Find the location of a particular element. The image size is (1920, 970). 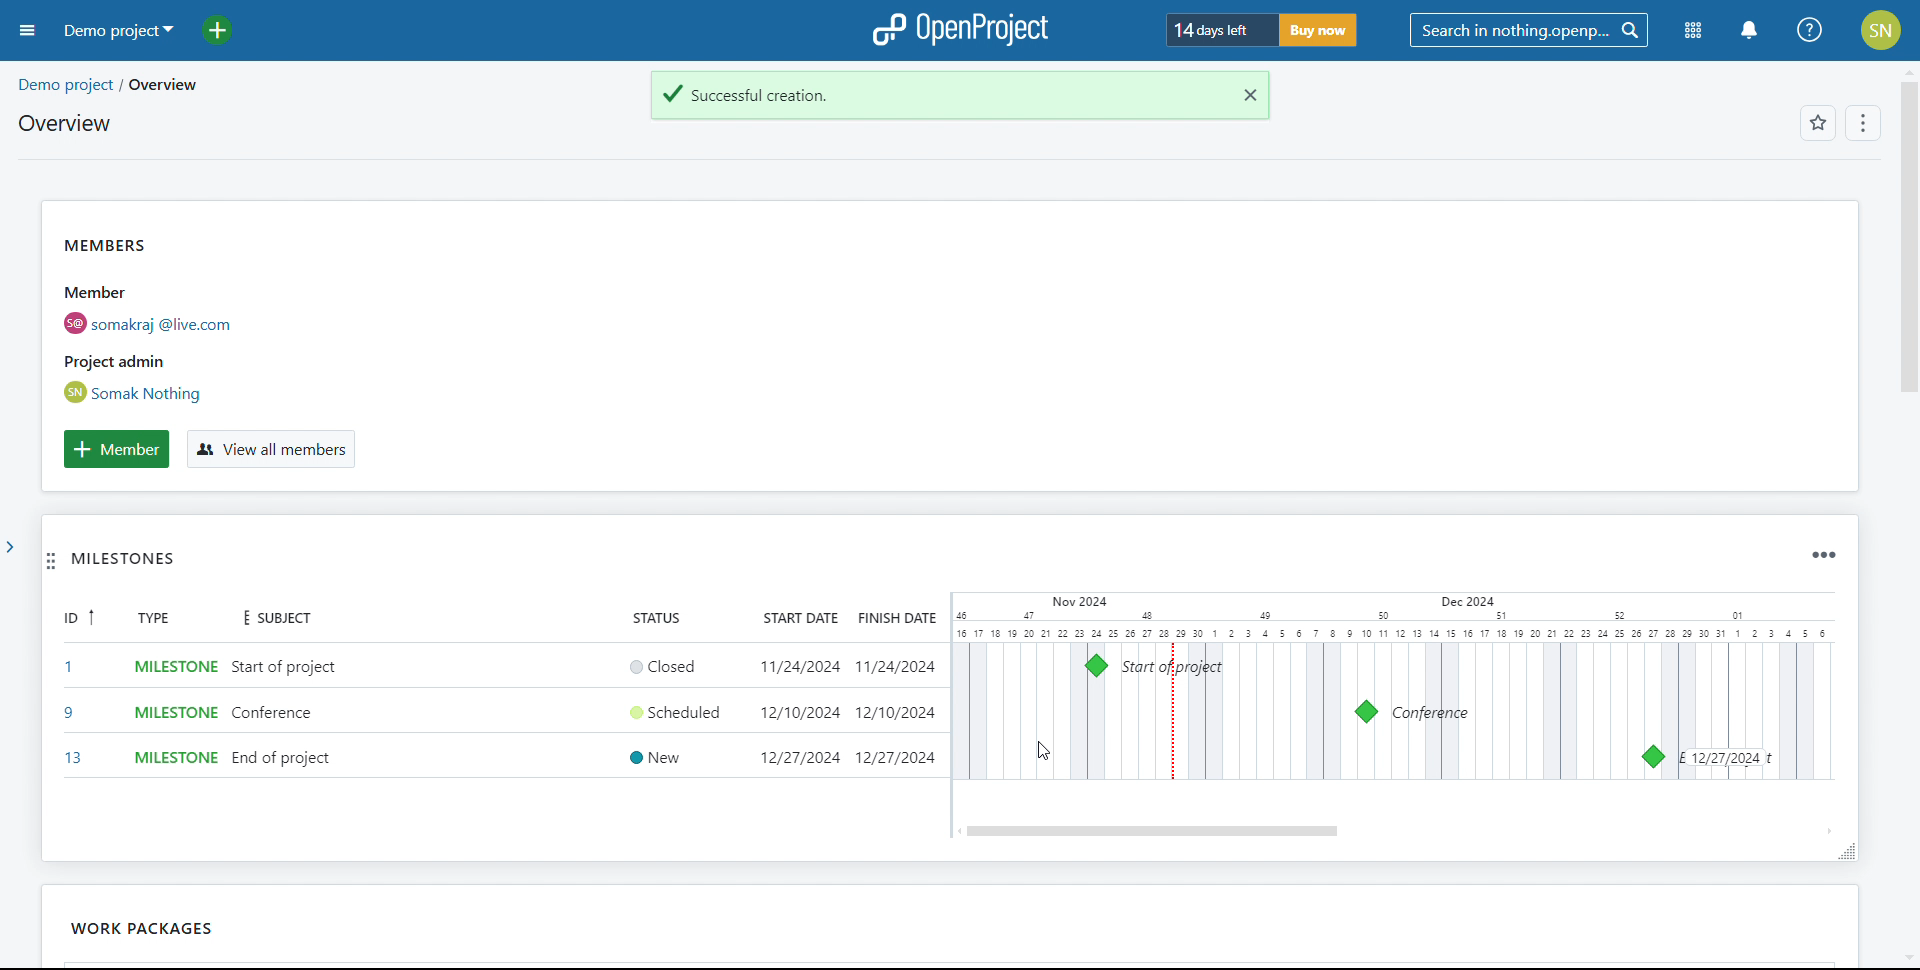

add project is located at coordinates (229, 30).